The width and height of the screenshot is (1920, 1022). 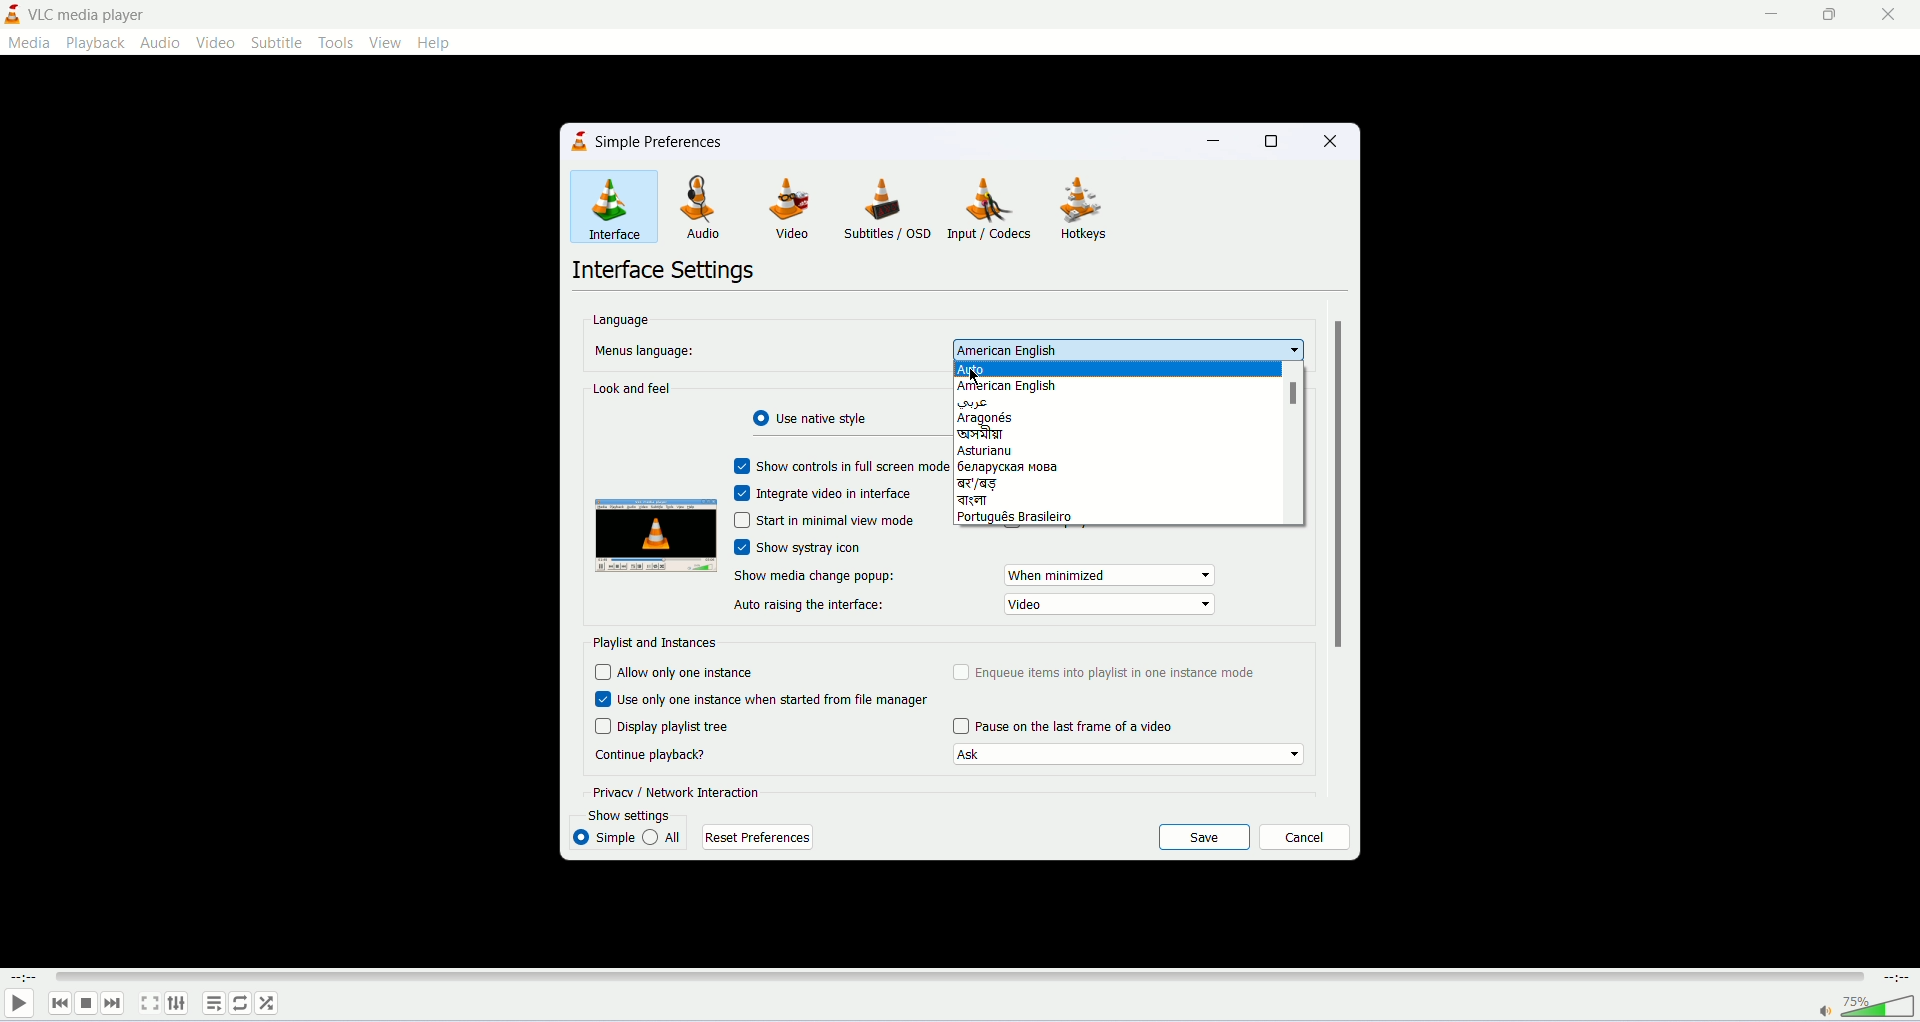 What do you see at coordinates (1207, 837) in the screenshot?
I see `save` at bounding box center [1207, 837].